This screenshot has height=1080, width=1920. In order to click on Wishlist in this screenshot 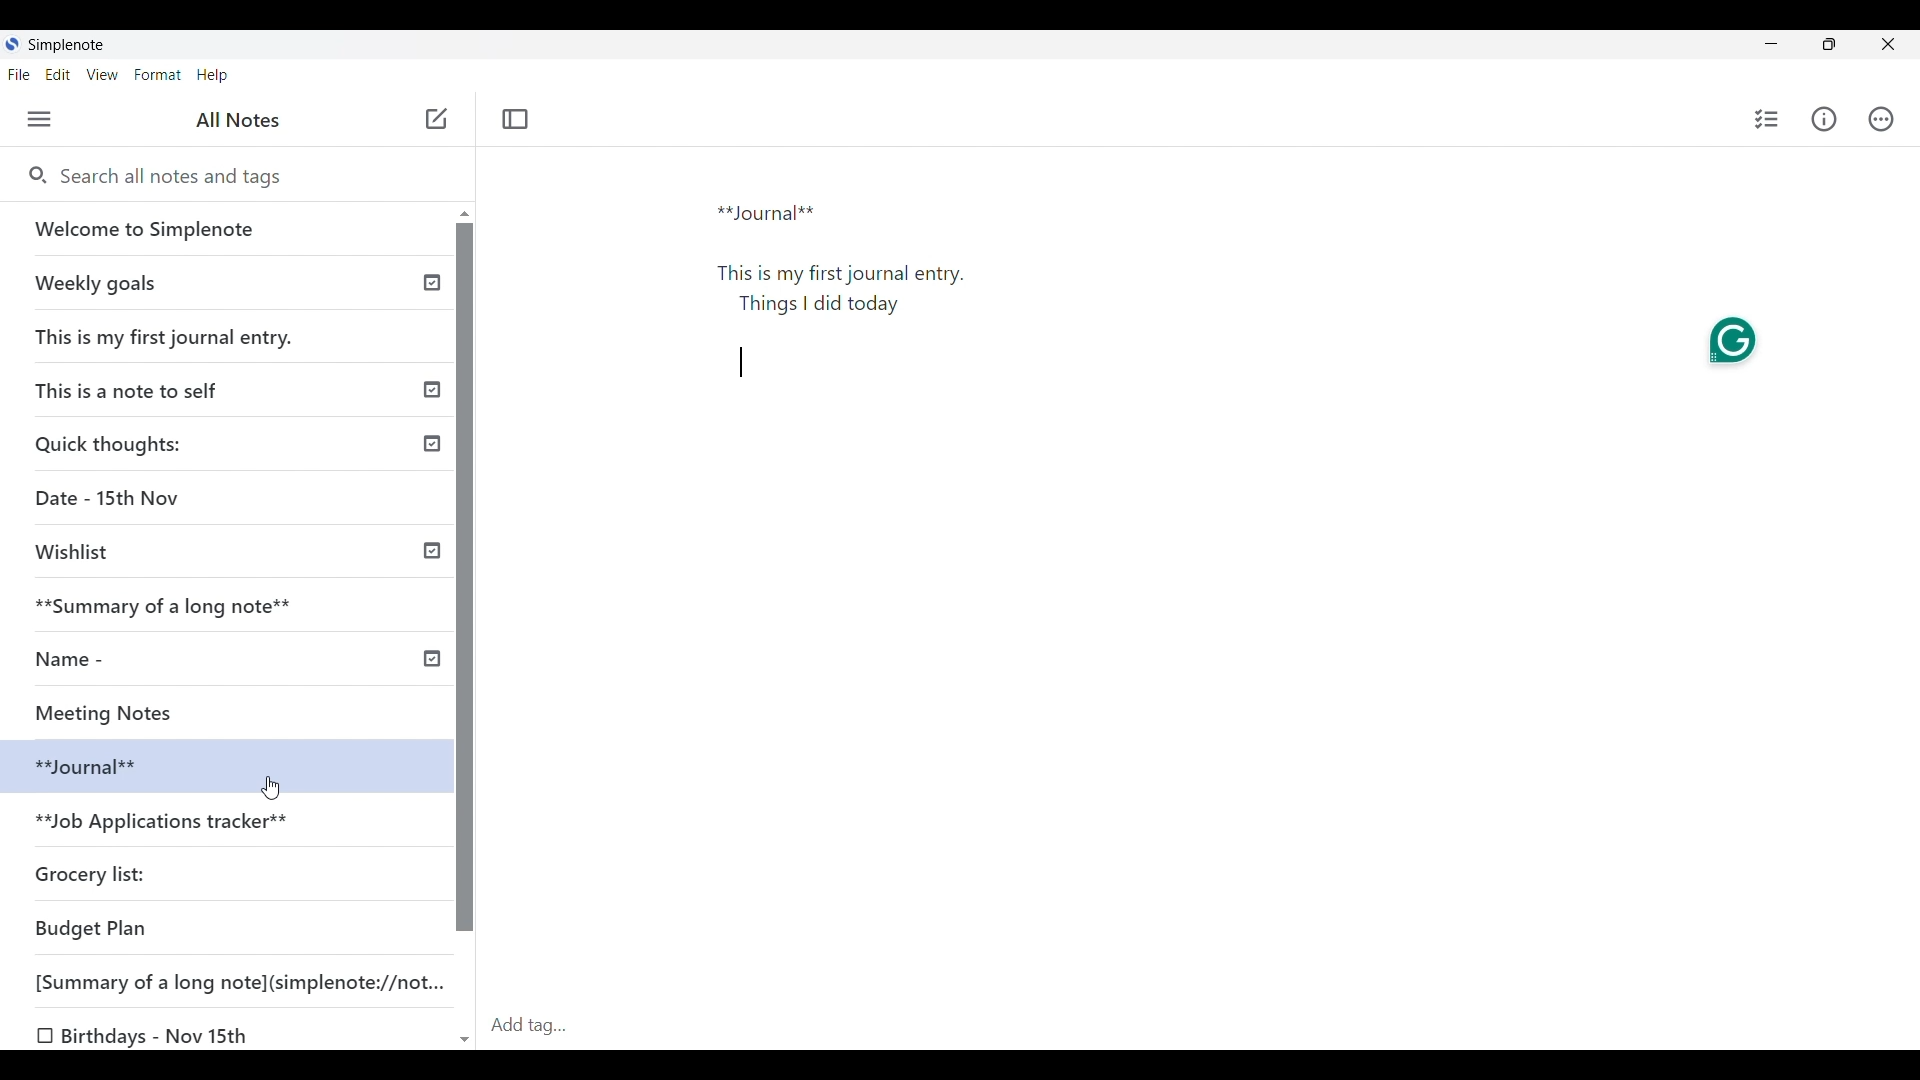, I will do `click(80, 552)`.